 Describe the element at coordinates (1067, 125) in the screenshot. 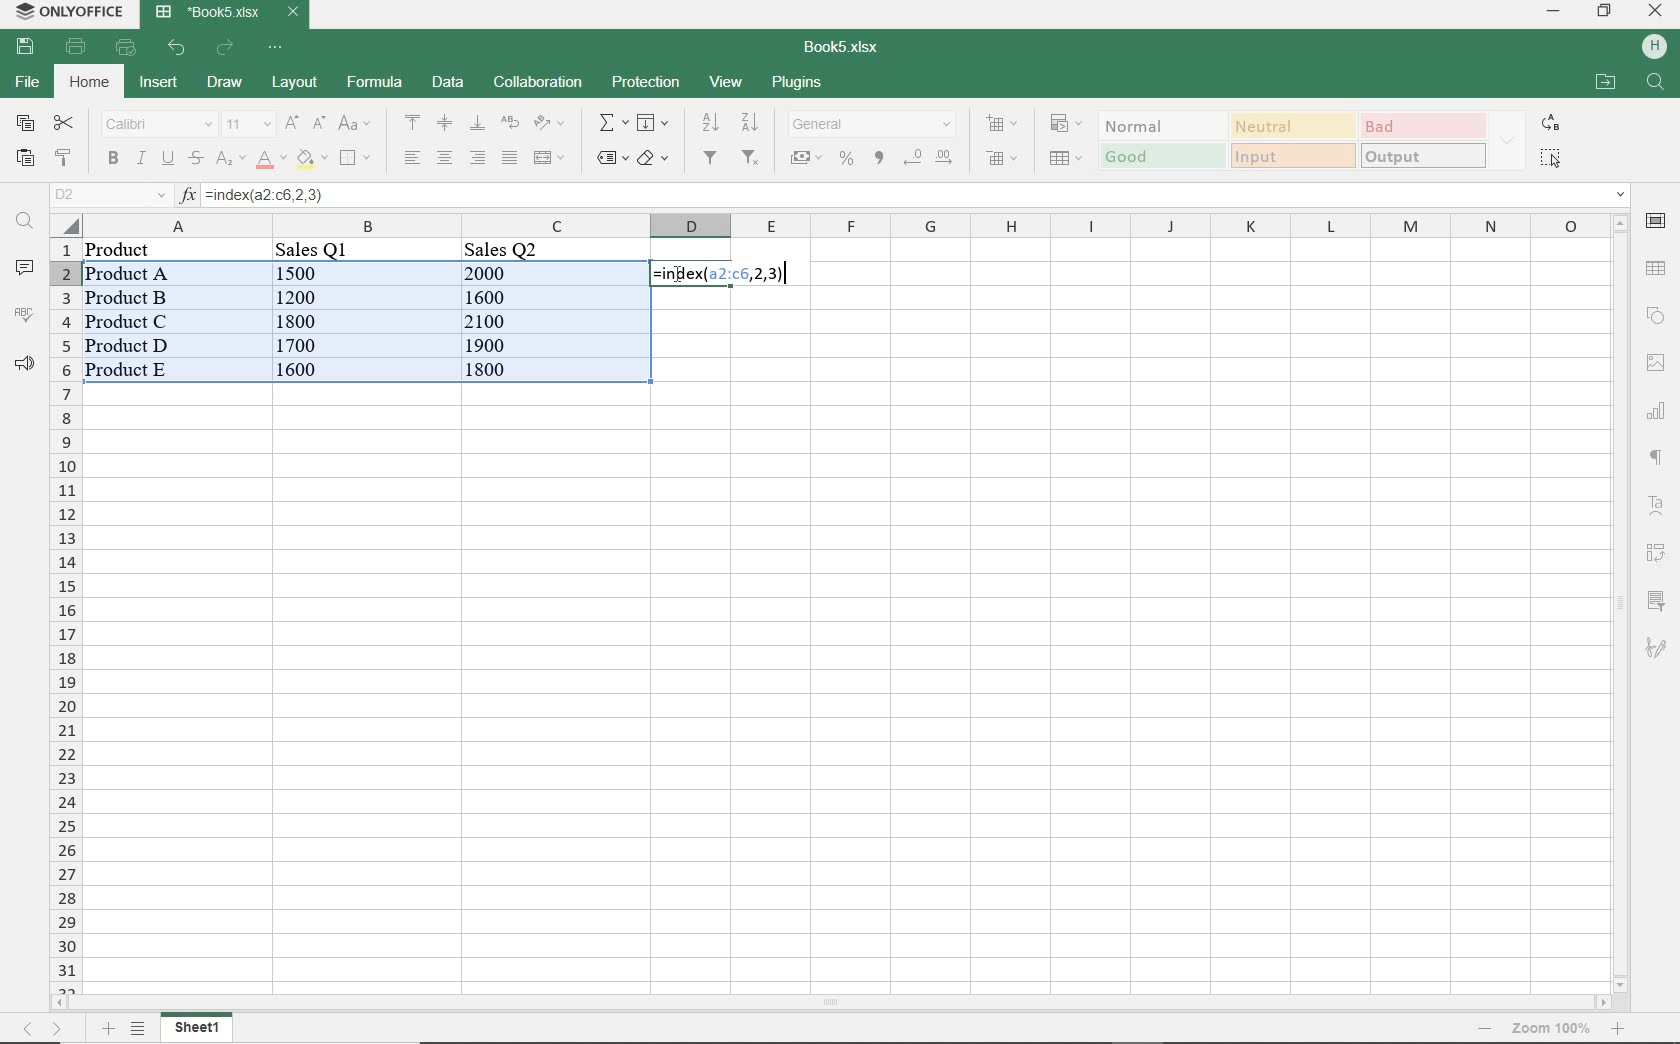

I see `conditional formatting` at that location.